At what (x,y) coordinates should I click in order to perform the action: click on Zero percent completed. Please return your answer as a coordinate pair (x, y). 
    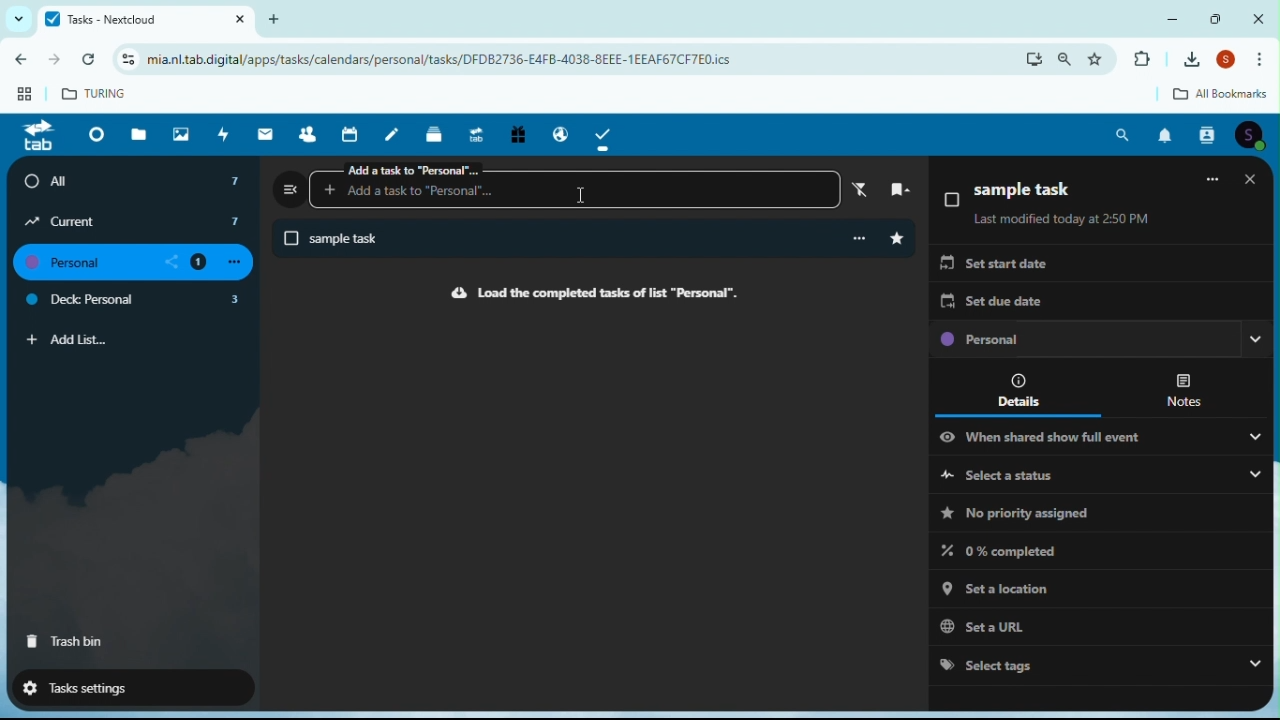
    Looking at the image, I should click on (1014, 550).